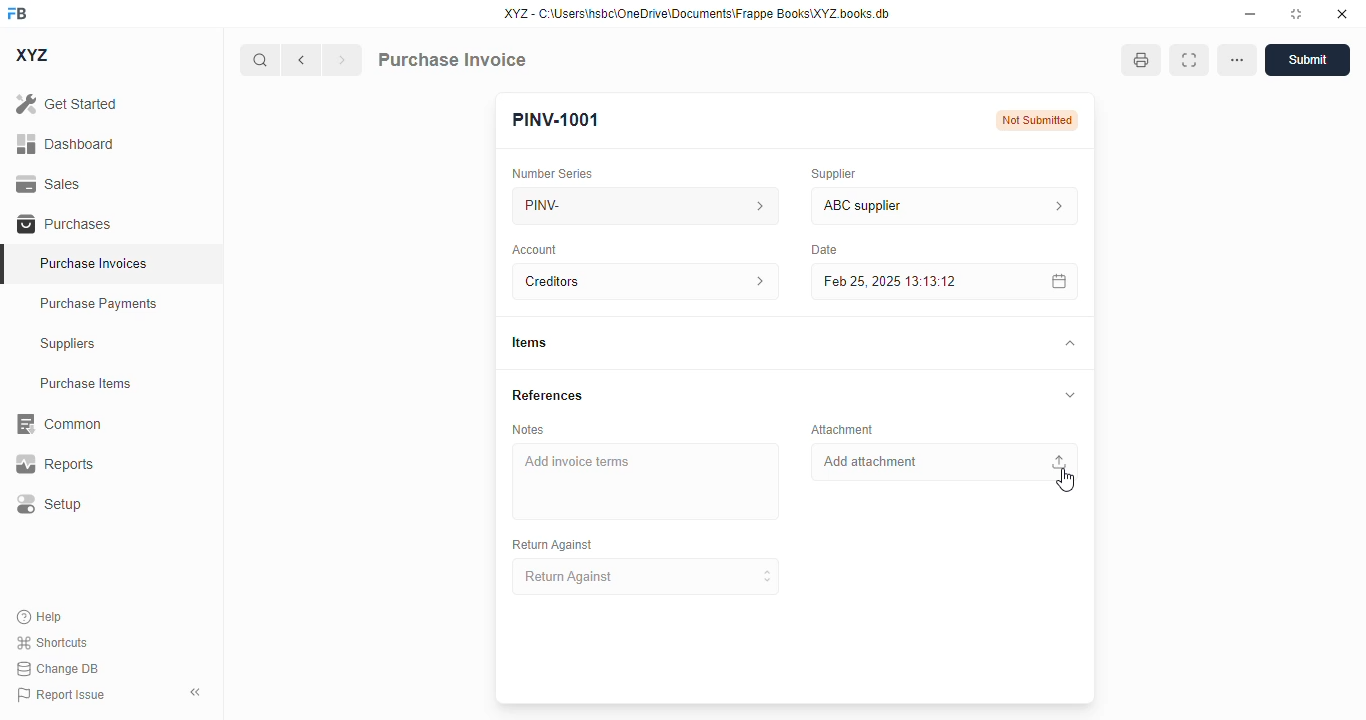  What do you see at coordinates (536, 249) in the screenshot?
I see `account` at bounding box center [536, 249].